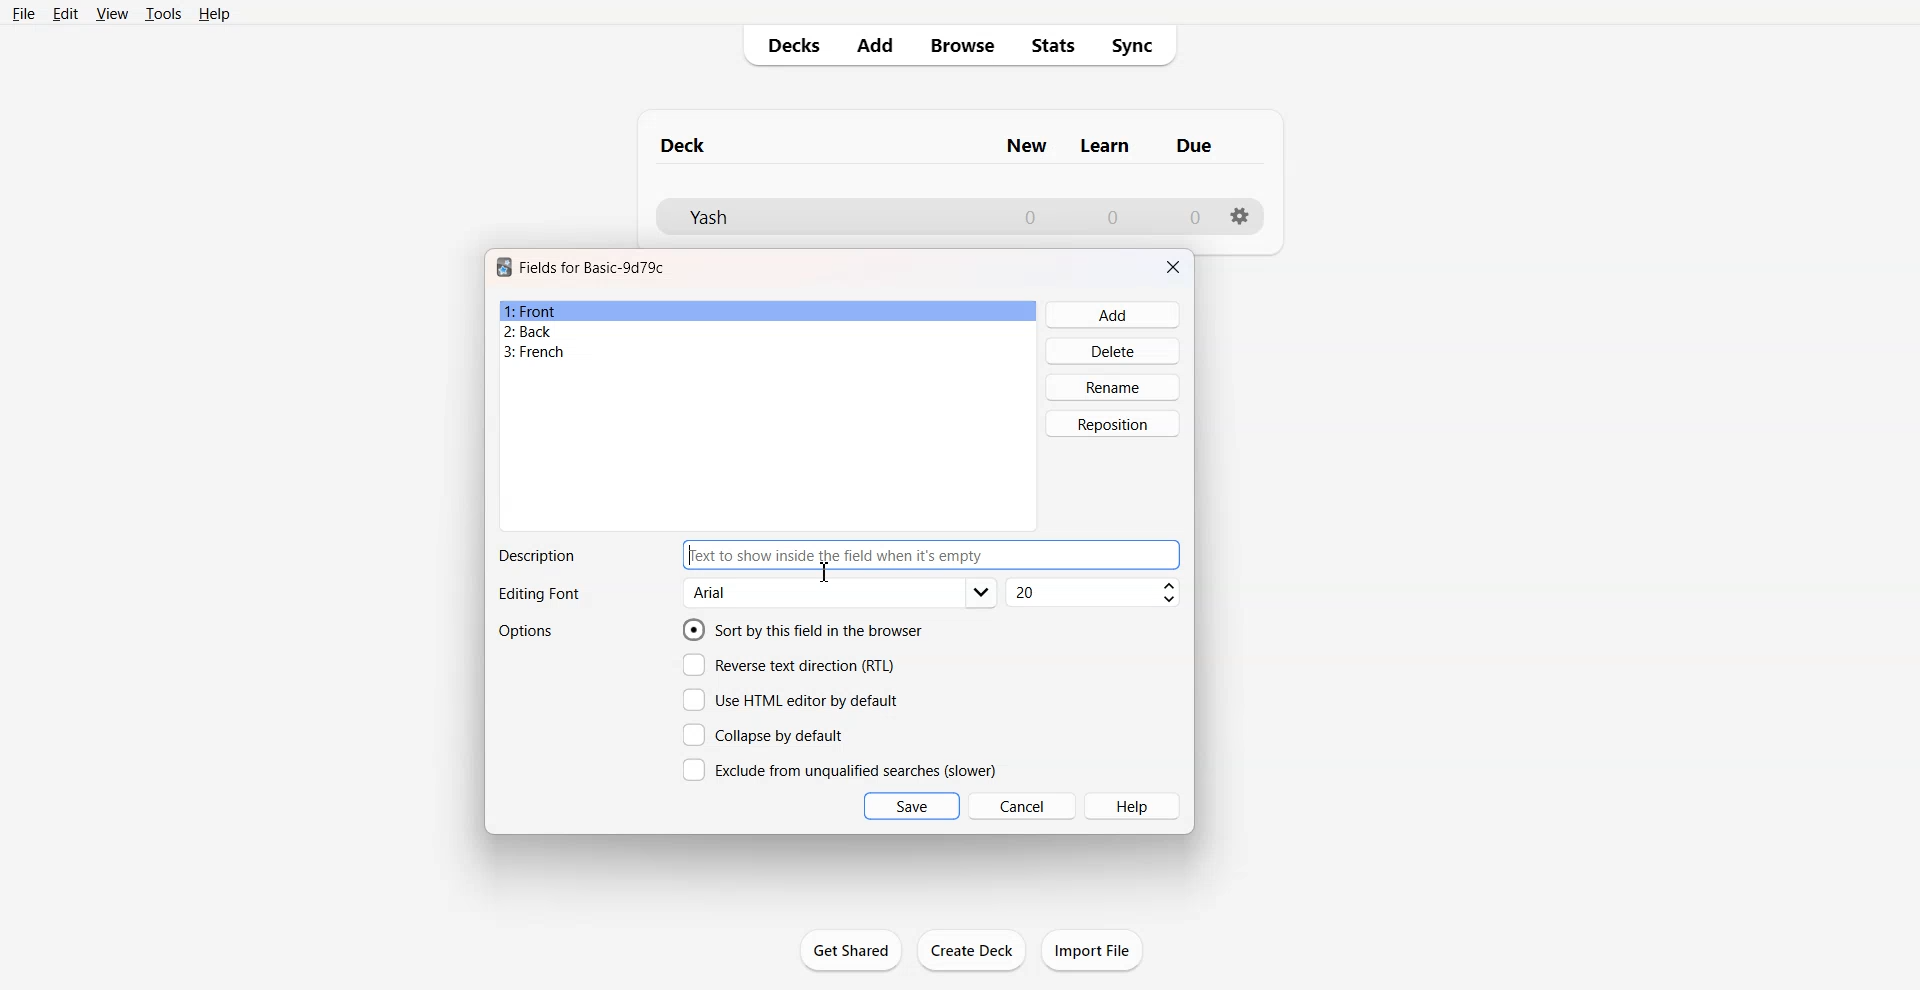 The width and height of the screenshot is (1920, 990). I want to click on Save, so click(912, 806).